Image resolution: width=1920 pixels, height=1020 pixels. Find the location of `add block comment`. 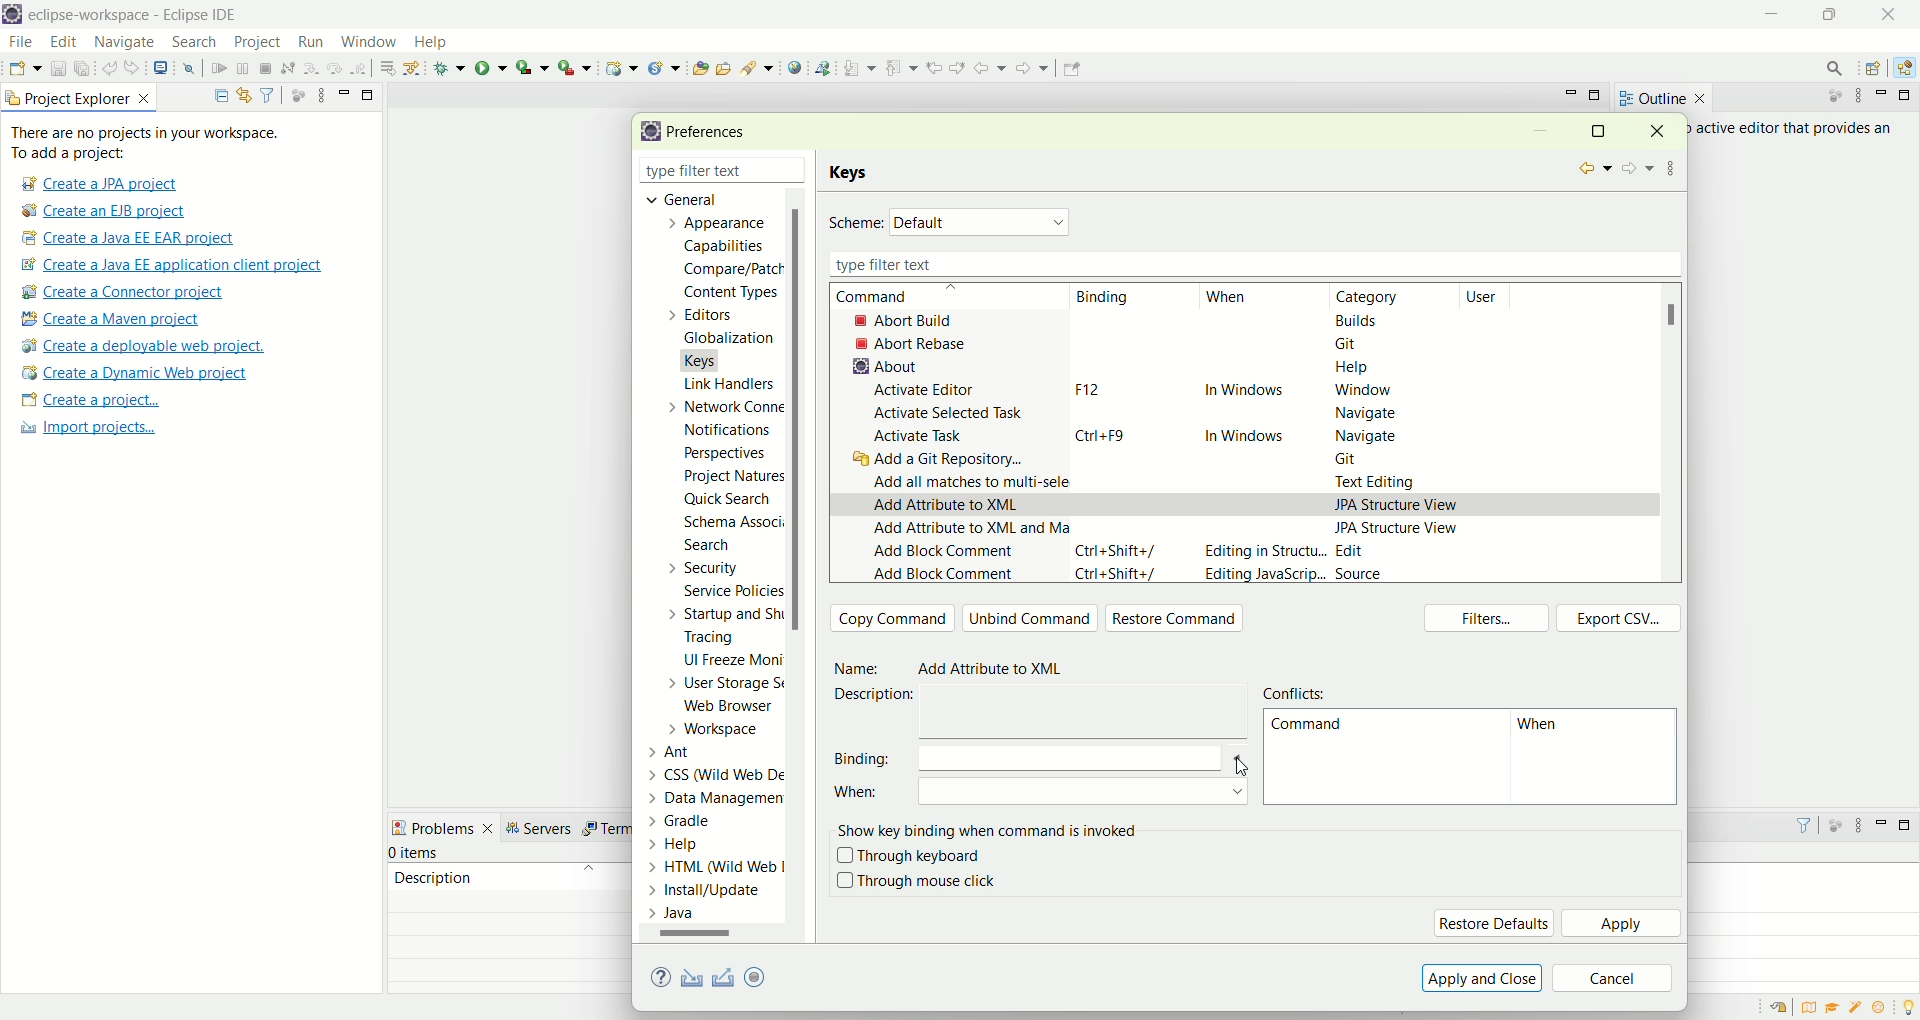

add block comment is located at coordinates (943, 573).